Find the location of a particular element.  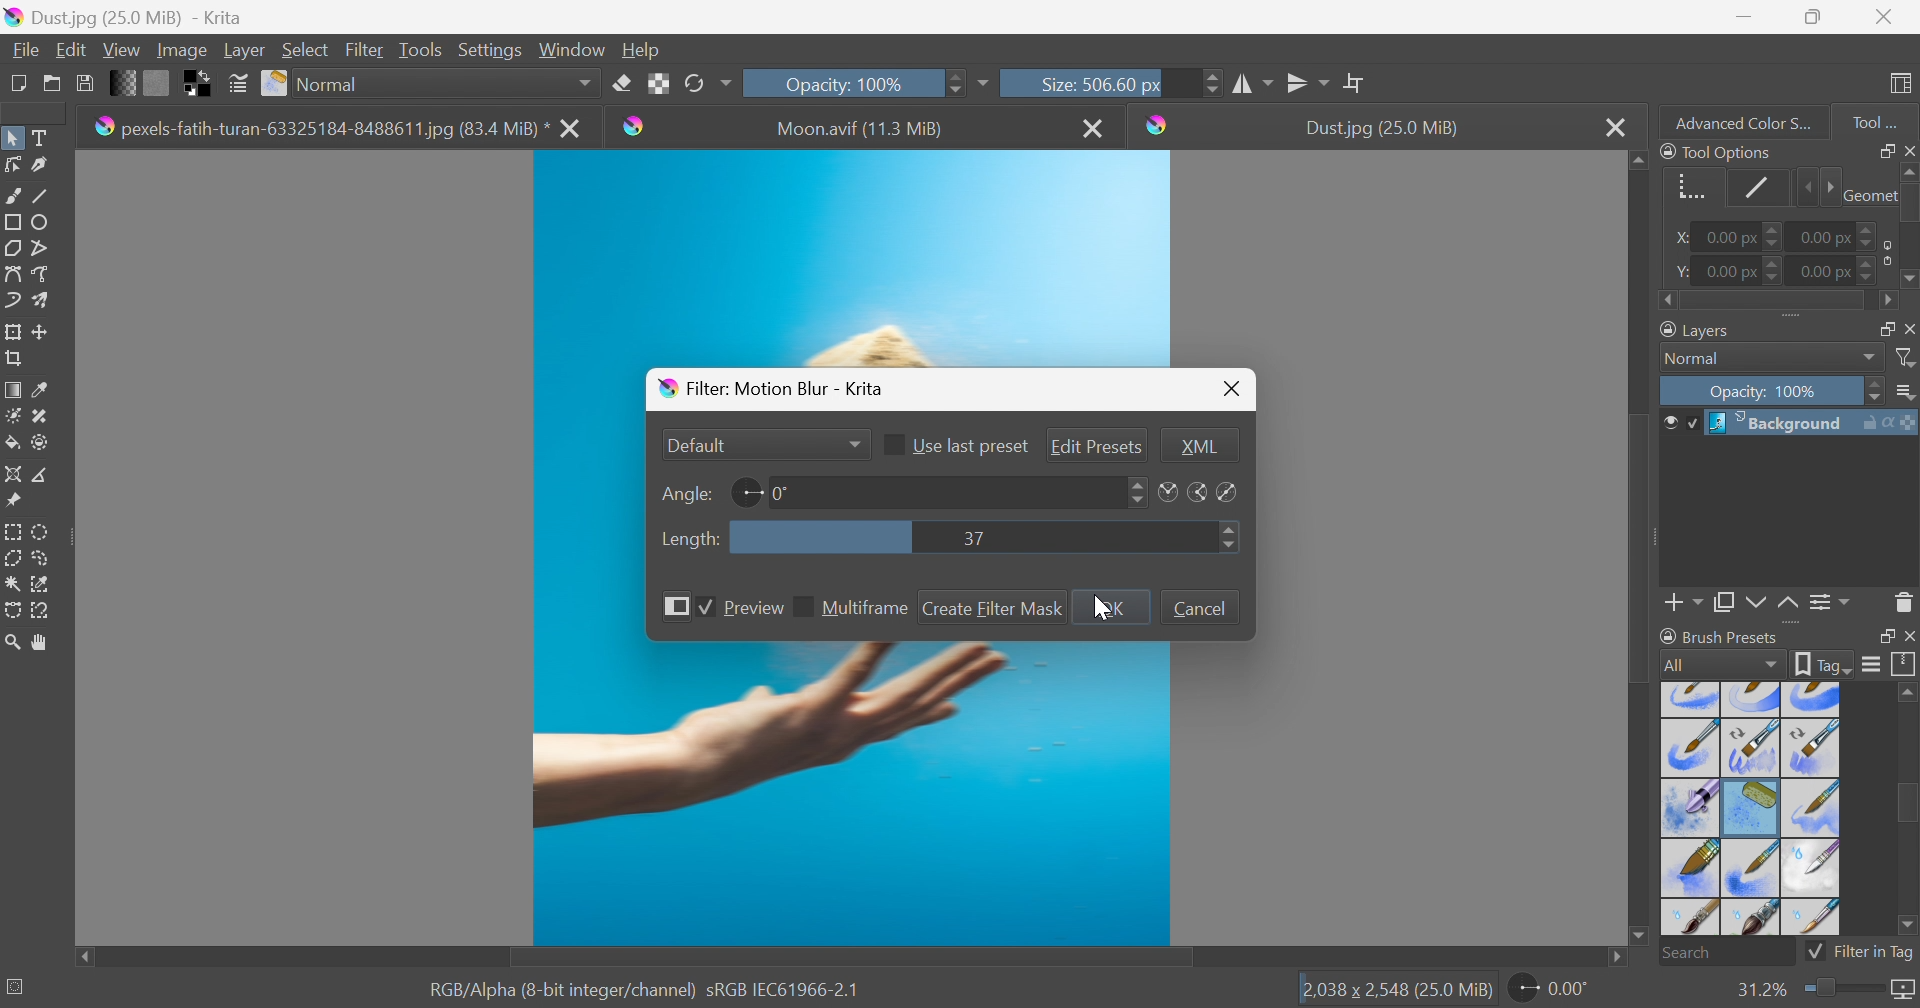

close is located at coordinates (574, 130).